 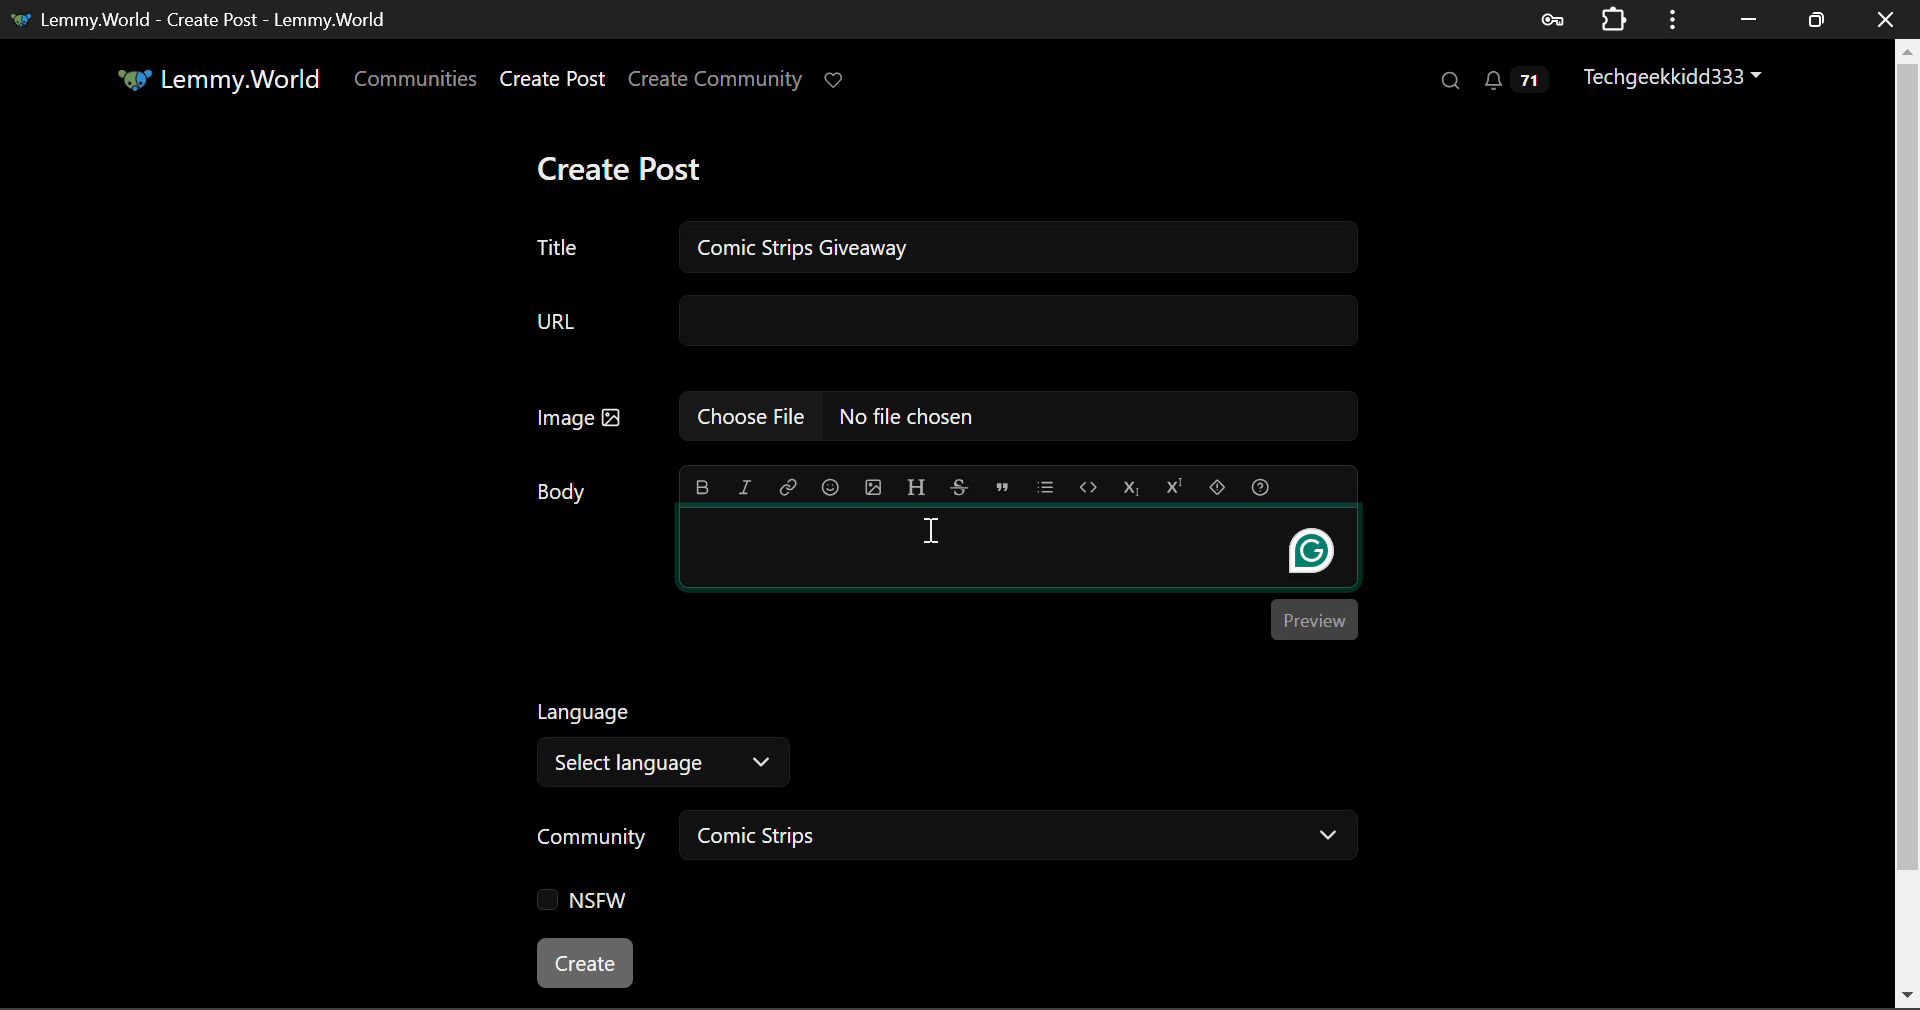 What do you see at coordinates (942, 250) in the screenshot?
I see `Title: Comic Strips Giveaway` at bounding box center [942, 250].